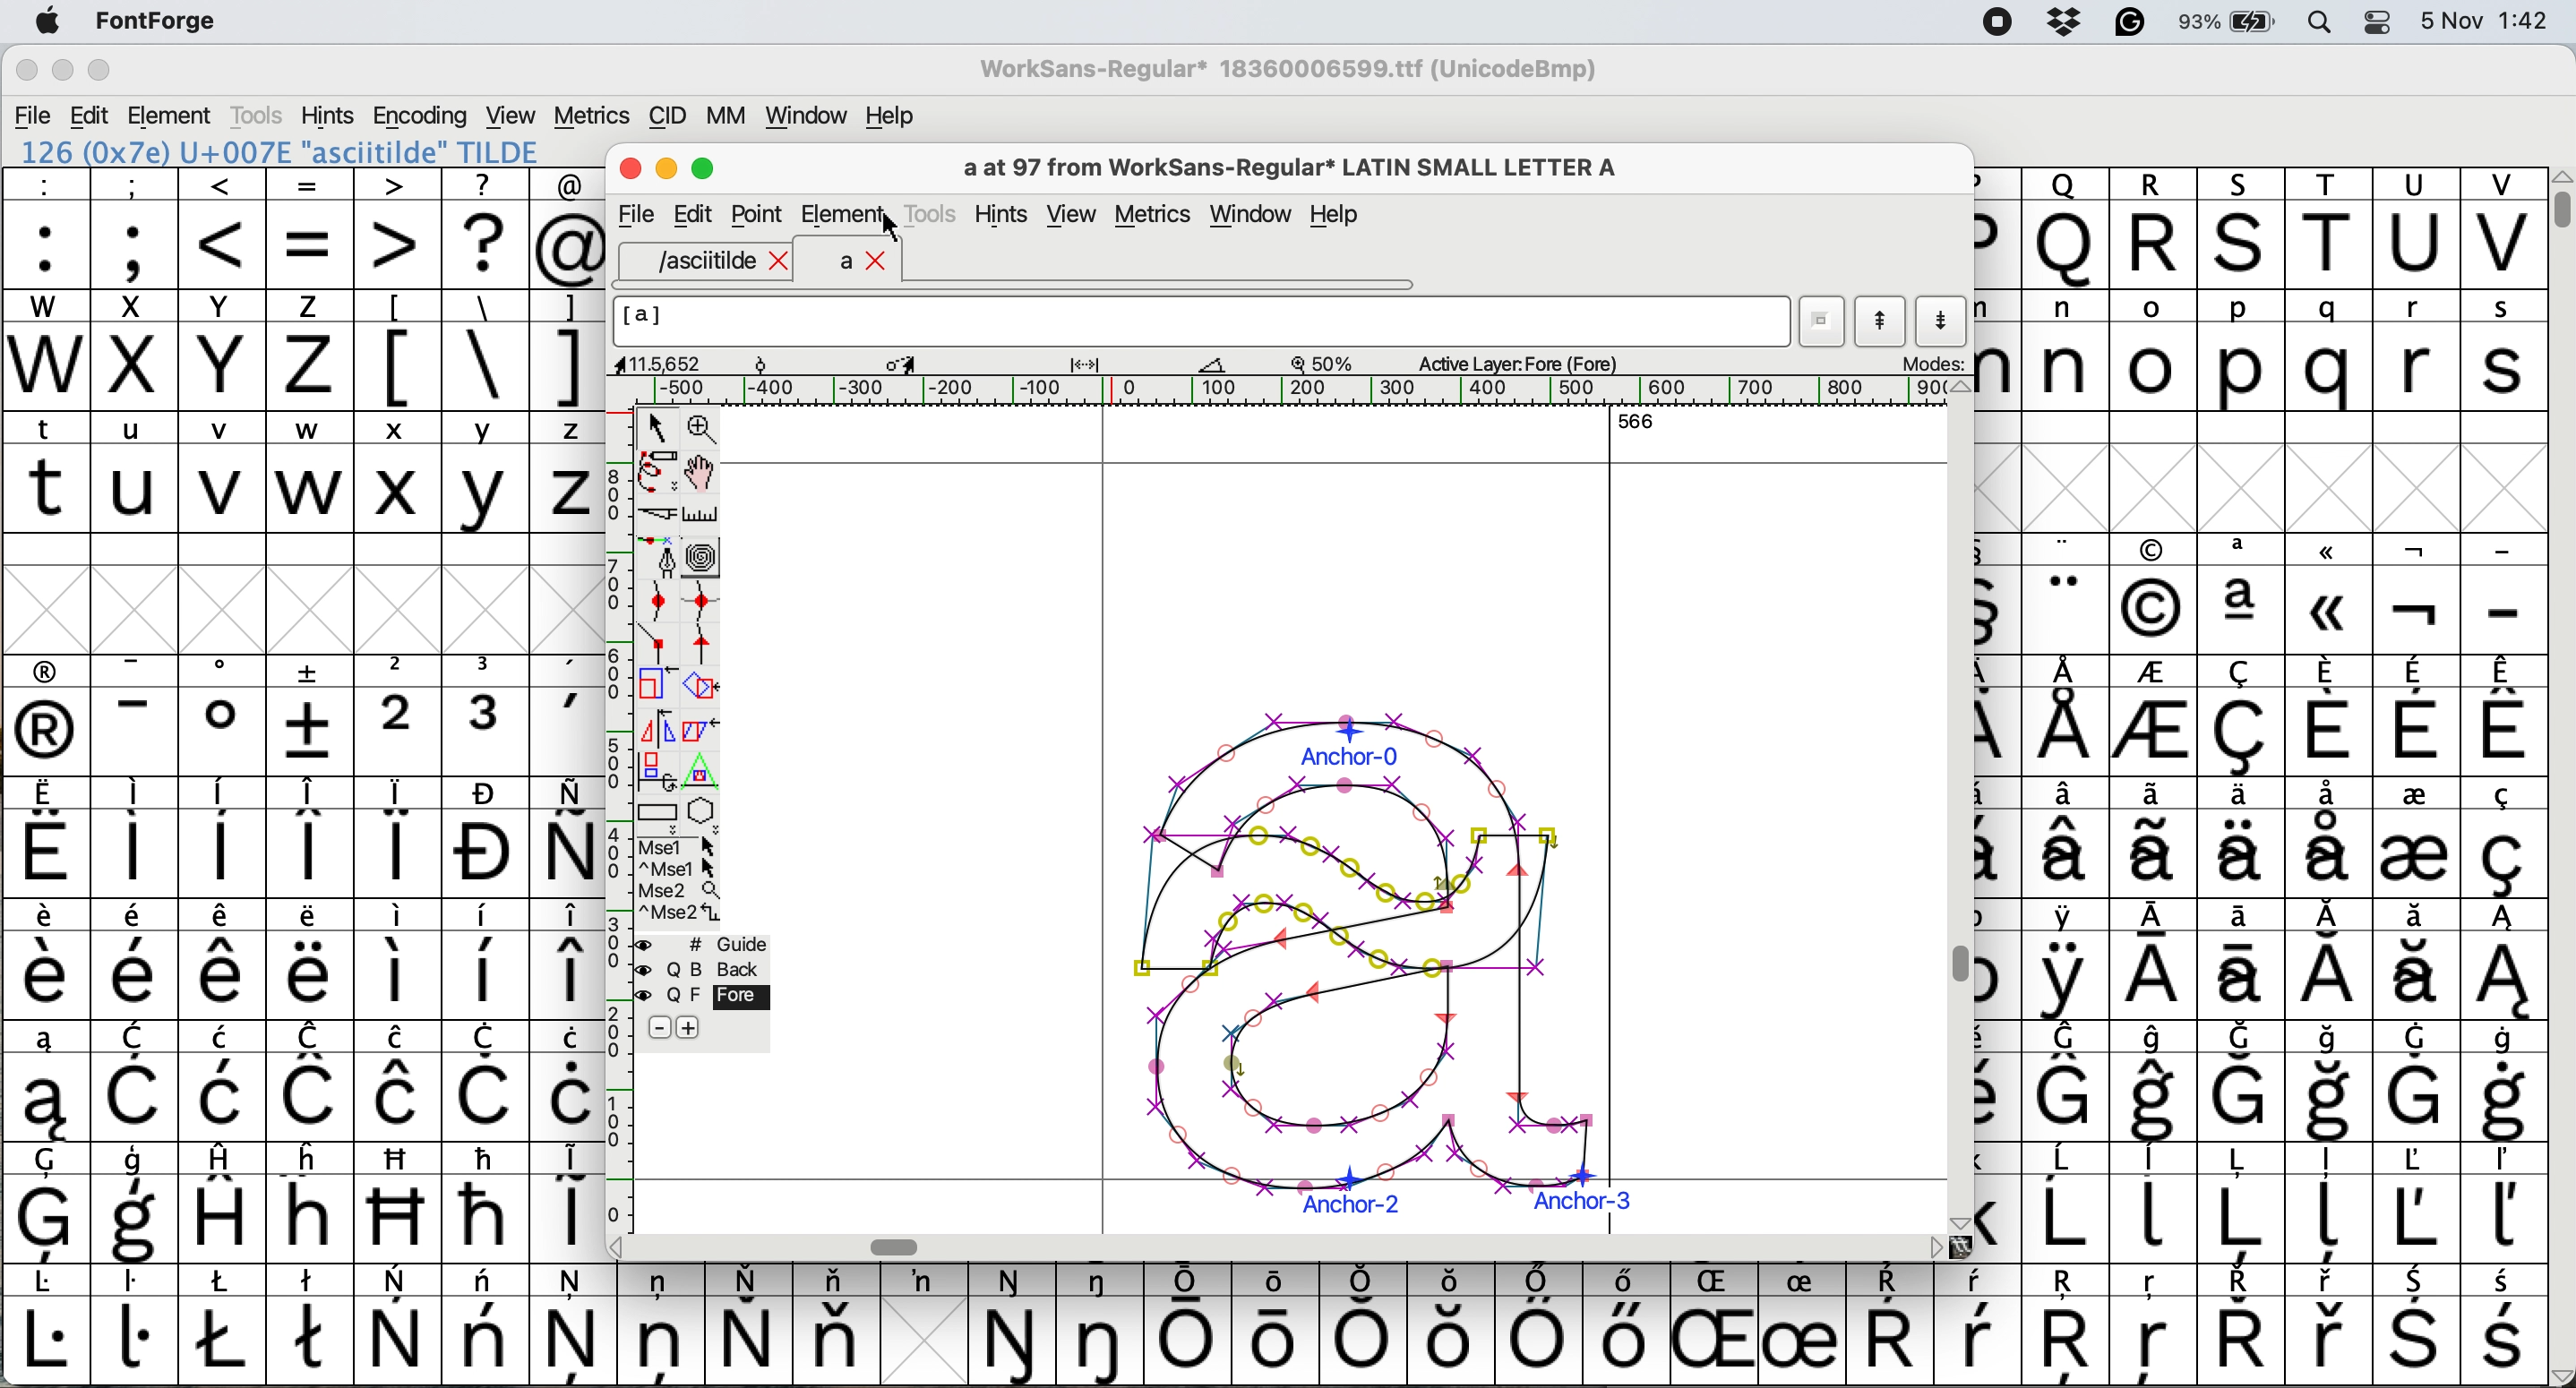  Describe the element at coordinates (2070, 837) in the screenshot. I see `symbol` at that location.